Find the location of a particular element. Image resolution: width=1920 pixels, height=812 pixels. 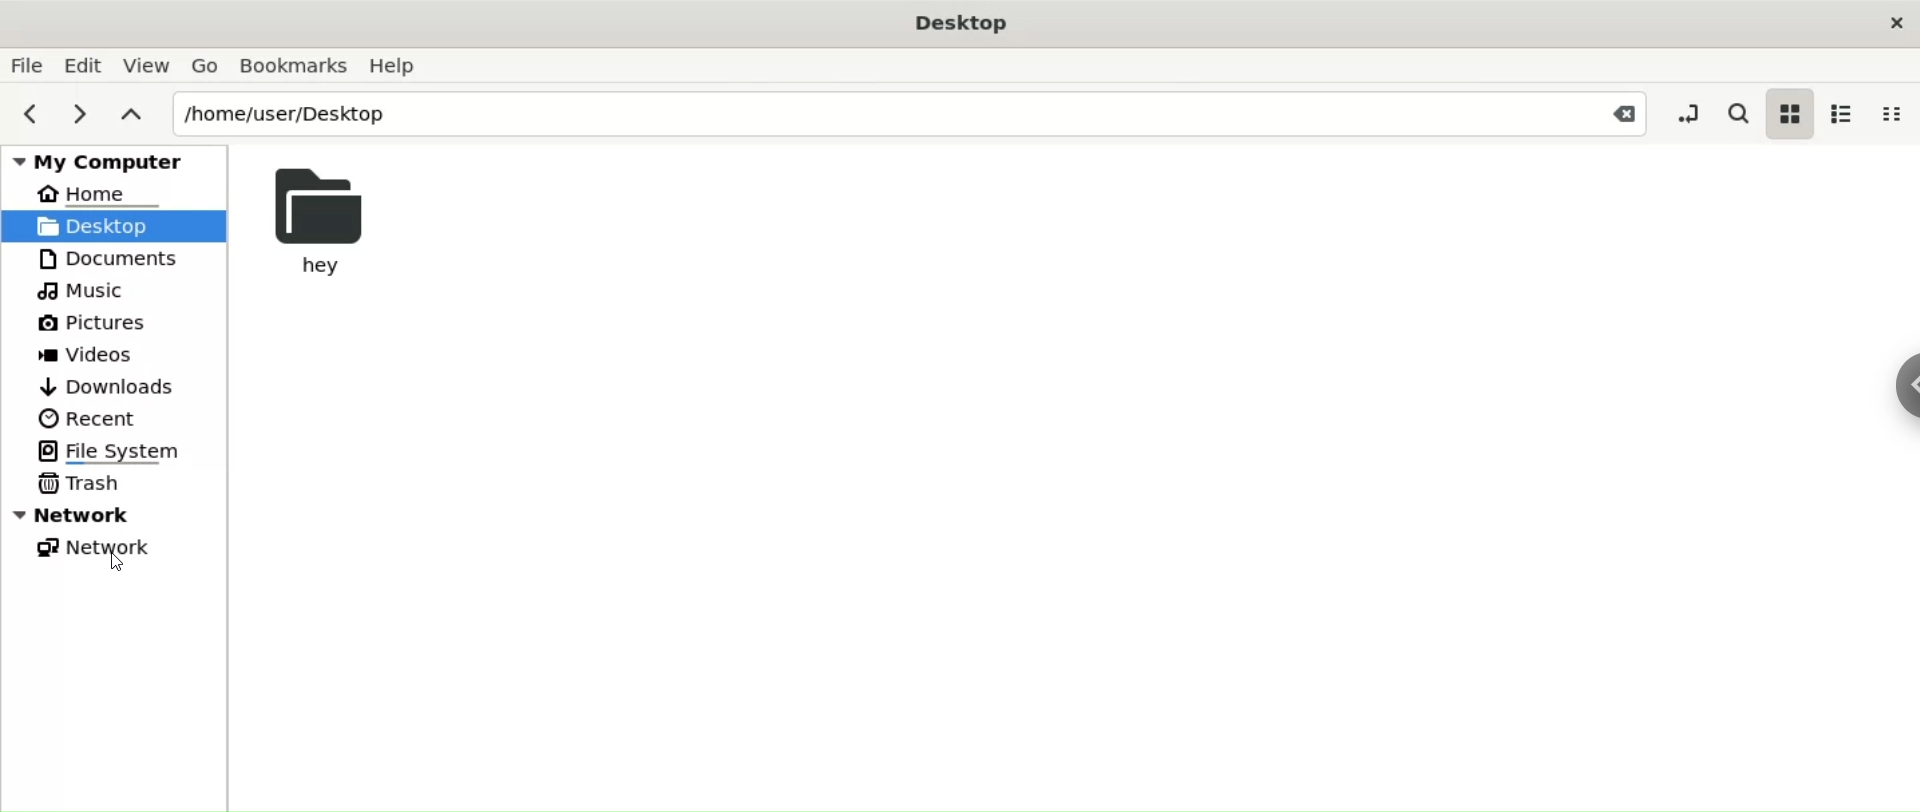

icon view is located at coordinates (1789, 116).